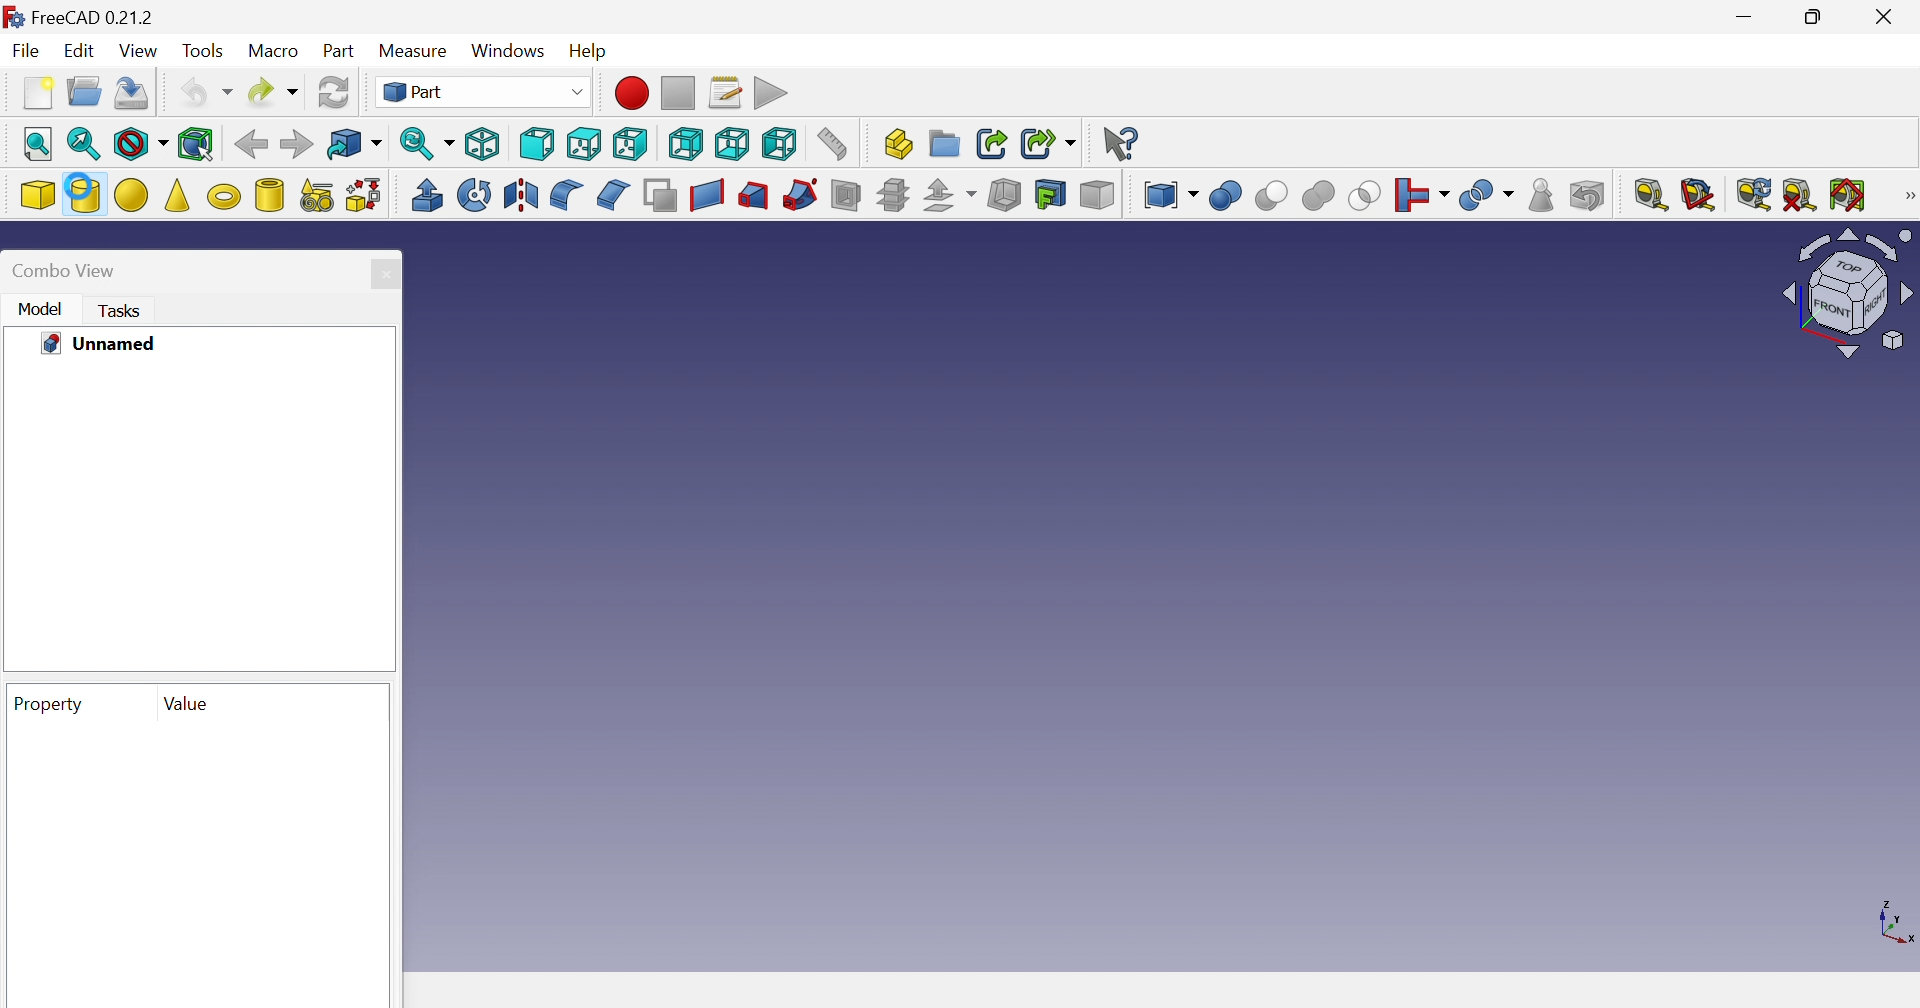 This screenshot has width=1920, height=1008. What do you see at coordinates (417, 50) in the screenshot?
I see `Measure` at bounding box center [417, 50].